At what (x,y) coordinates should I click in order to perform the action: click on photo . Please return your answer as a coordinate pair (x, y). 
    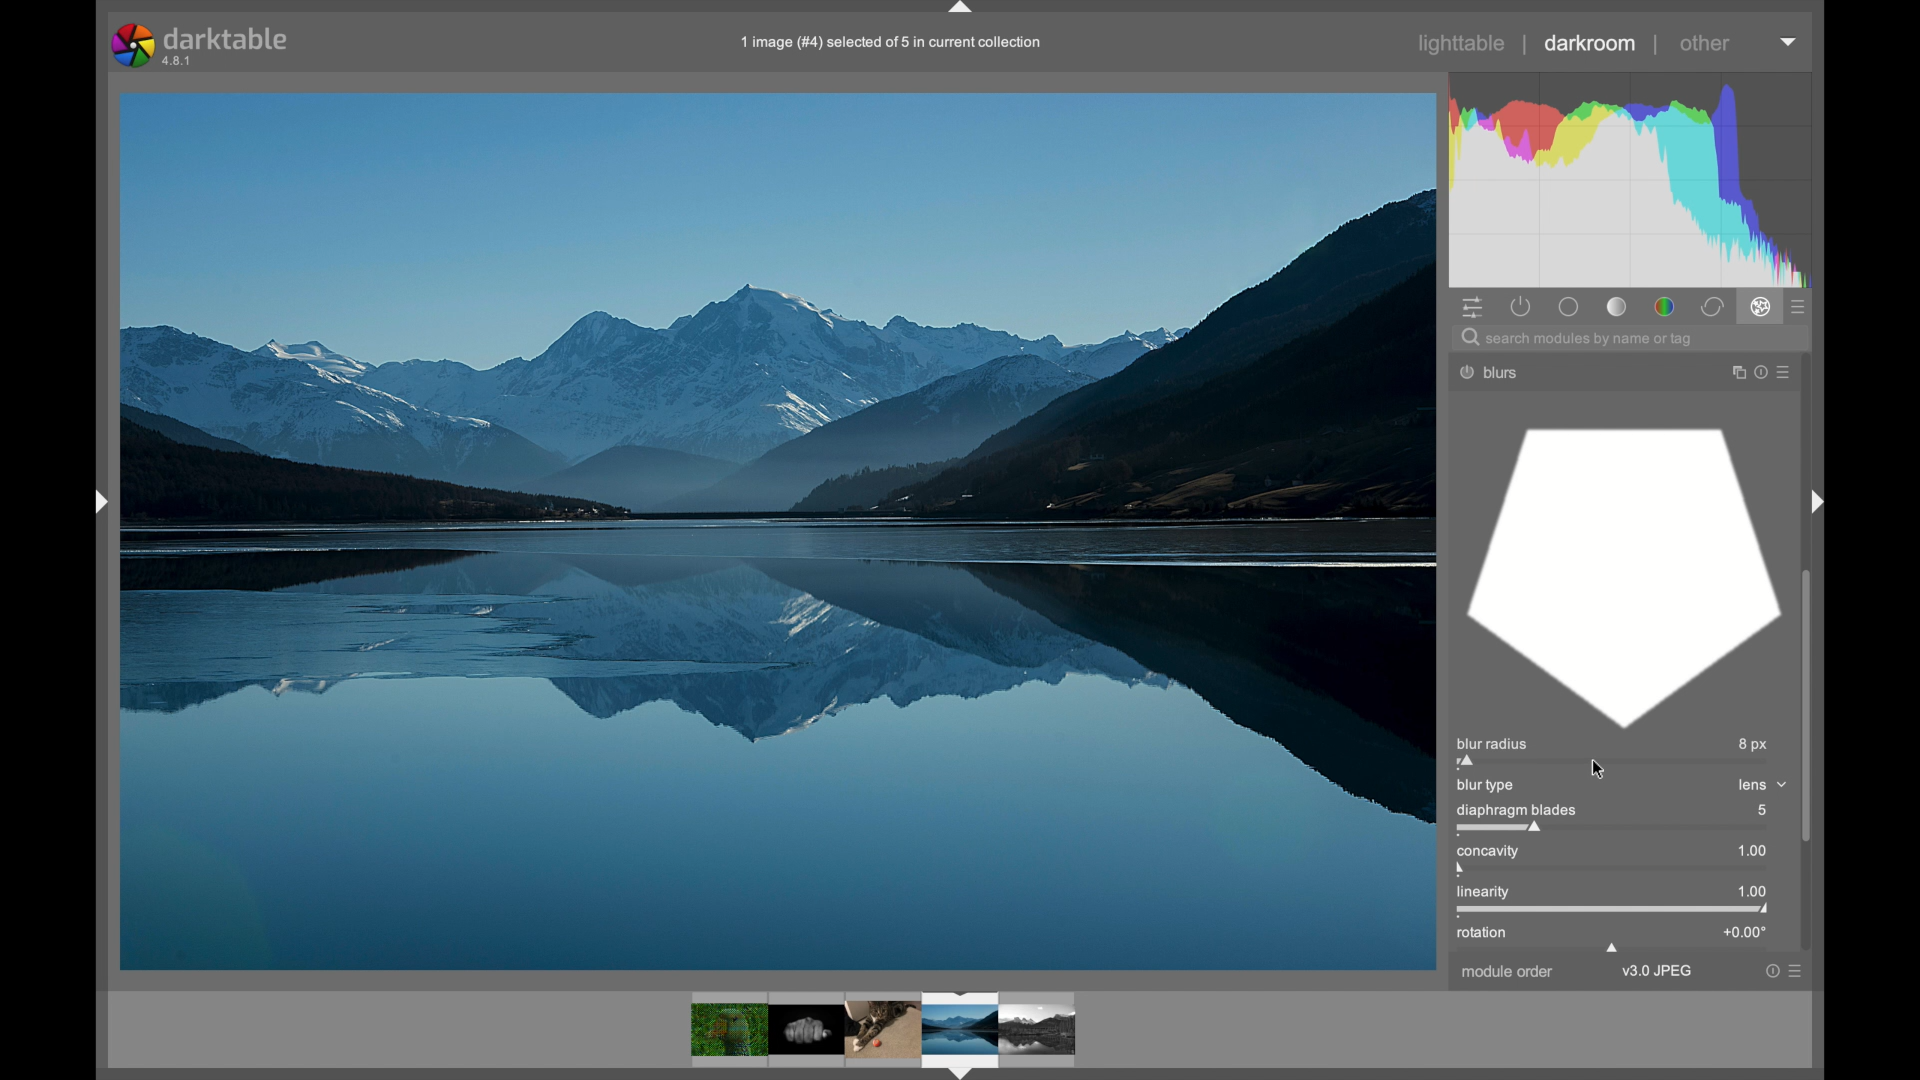
    Looking at the image, I should click on (778, 529).